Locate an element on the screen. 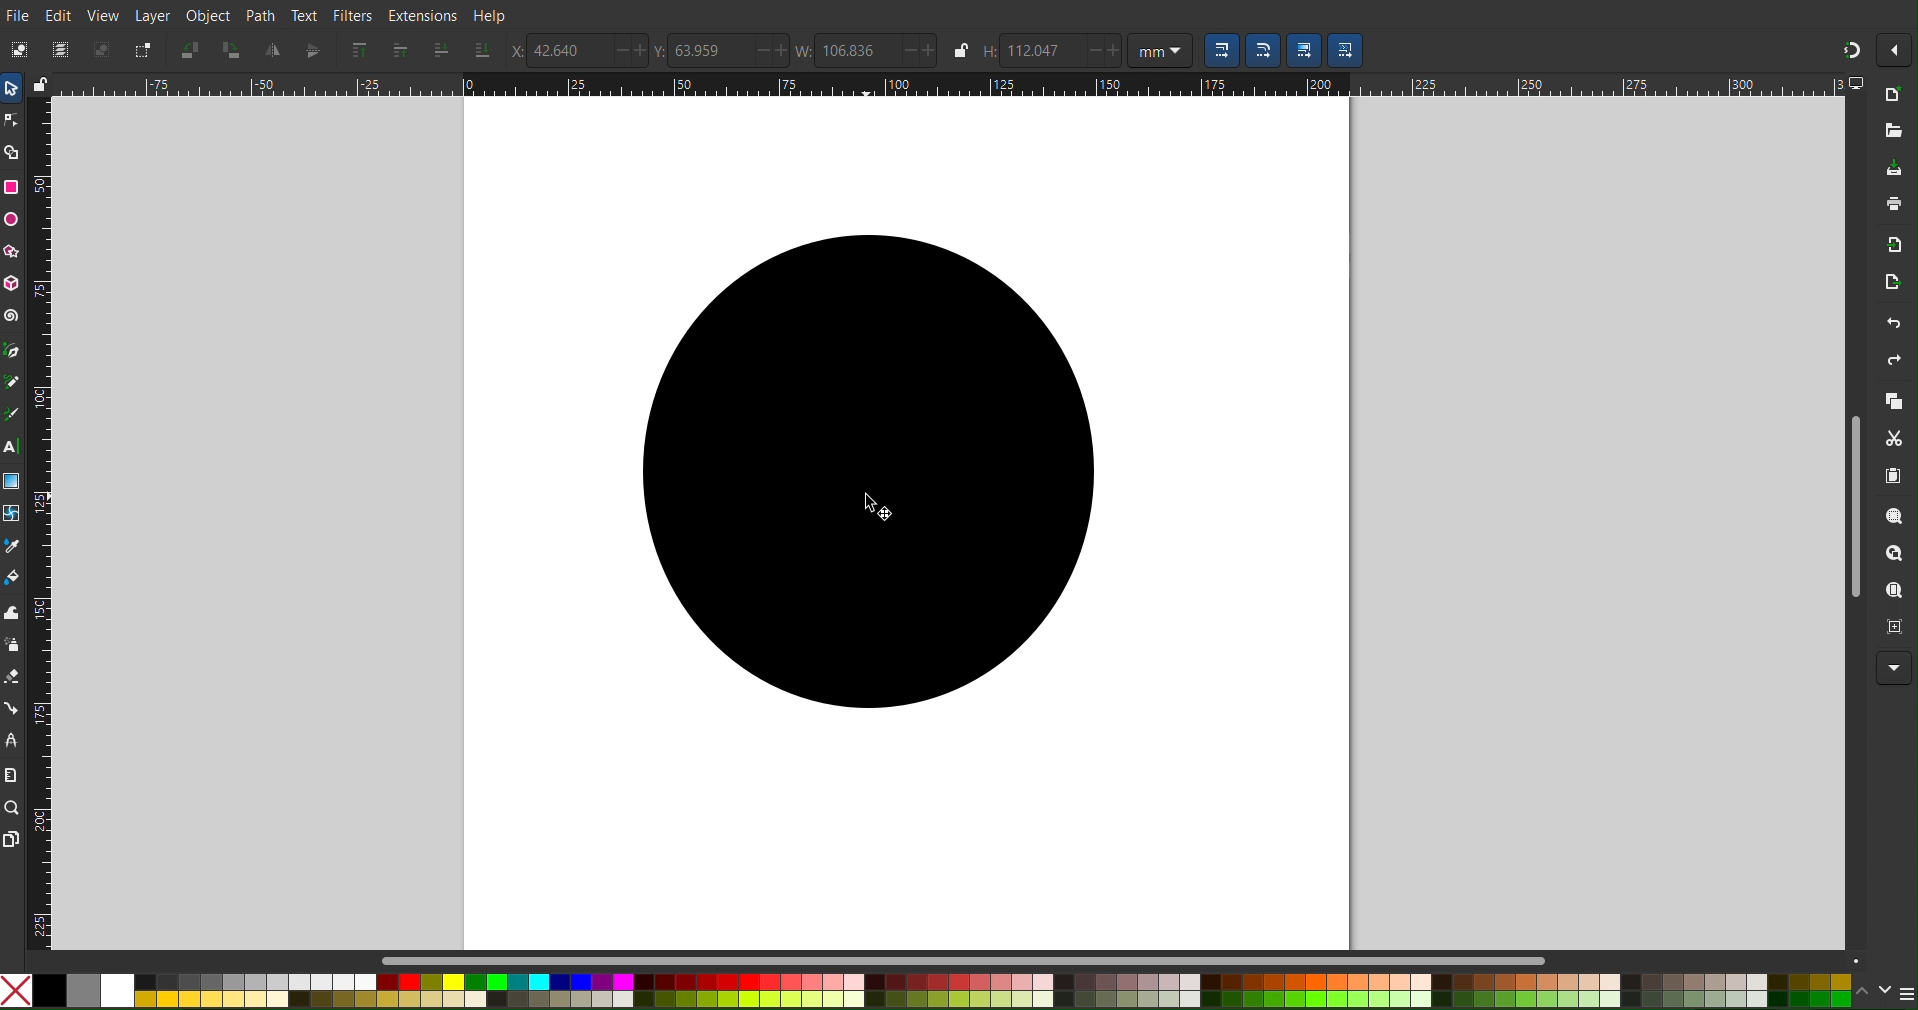 The width and height of the screenshot is (1918, 1010). Width is located at coordinates (802, 50).